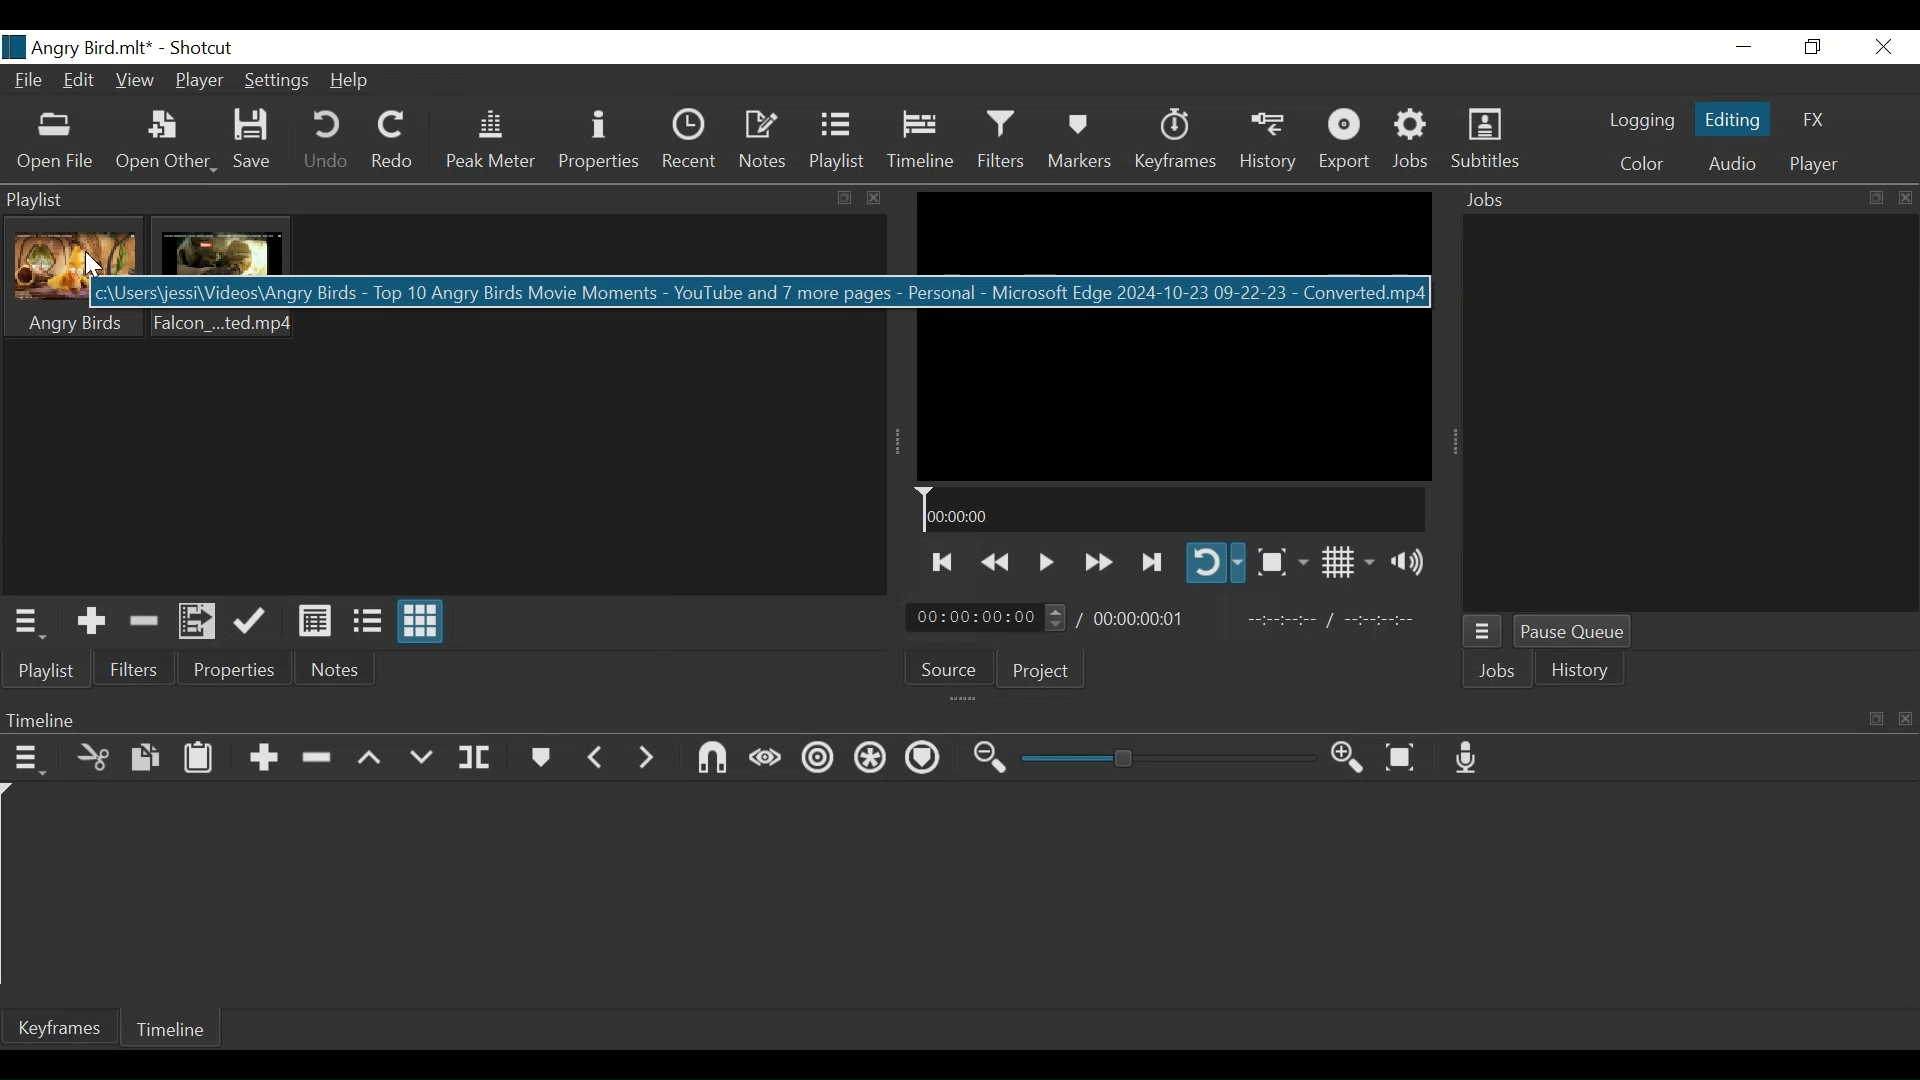 Image resolution: width=1920 pixels, height=1080 pixels. What do you see at coordinates (1165, 761) in the screenshot?
I see `Zoom slider` at bounding box center [1165, 761].